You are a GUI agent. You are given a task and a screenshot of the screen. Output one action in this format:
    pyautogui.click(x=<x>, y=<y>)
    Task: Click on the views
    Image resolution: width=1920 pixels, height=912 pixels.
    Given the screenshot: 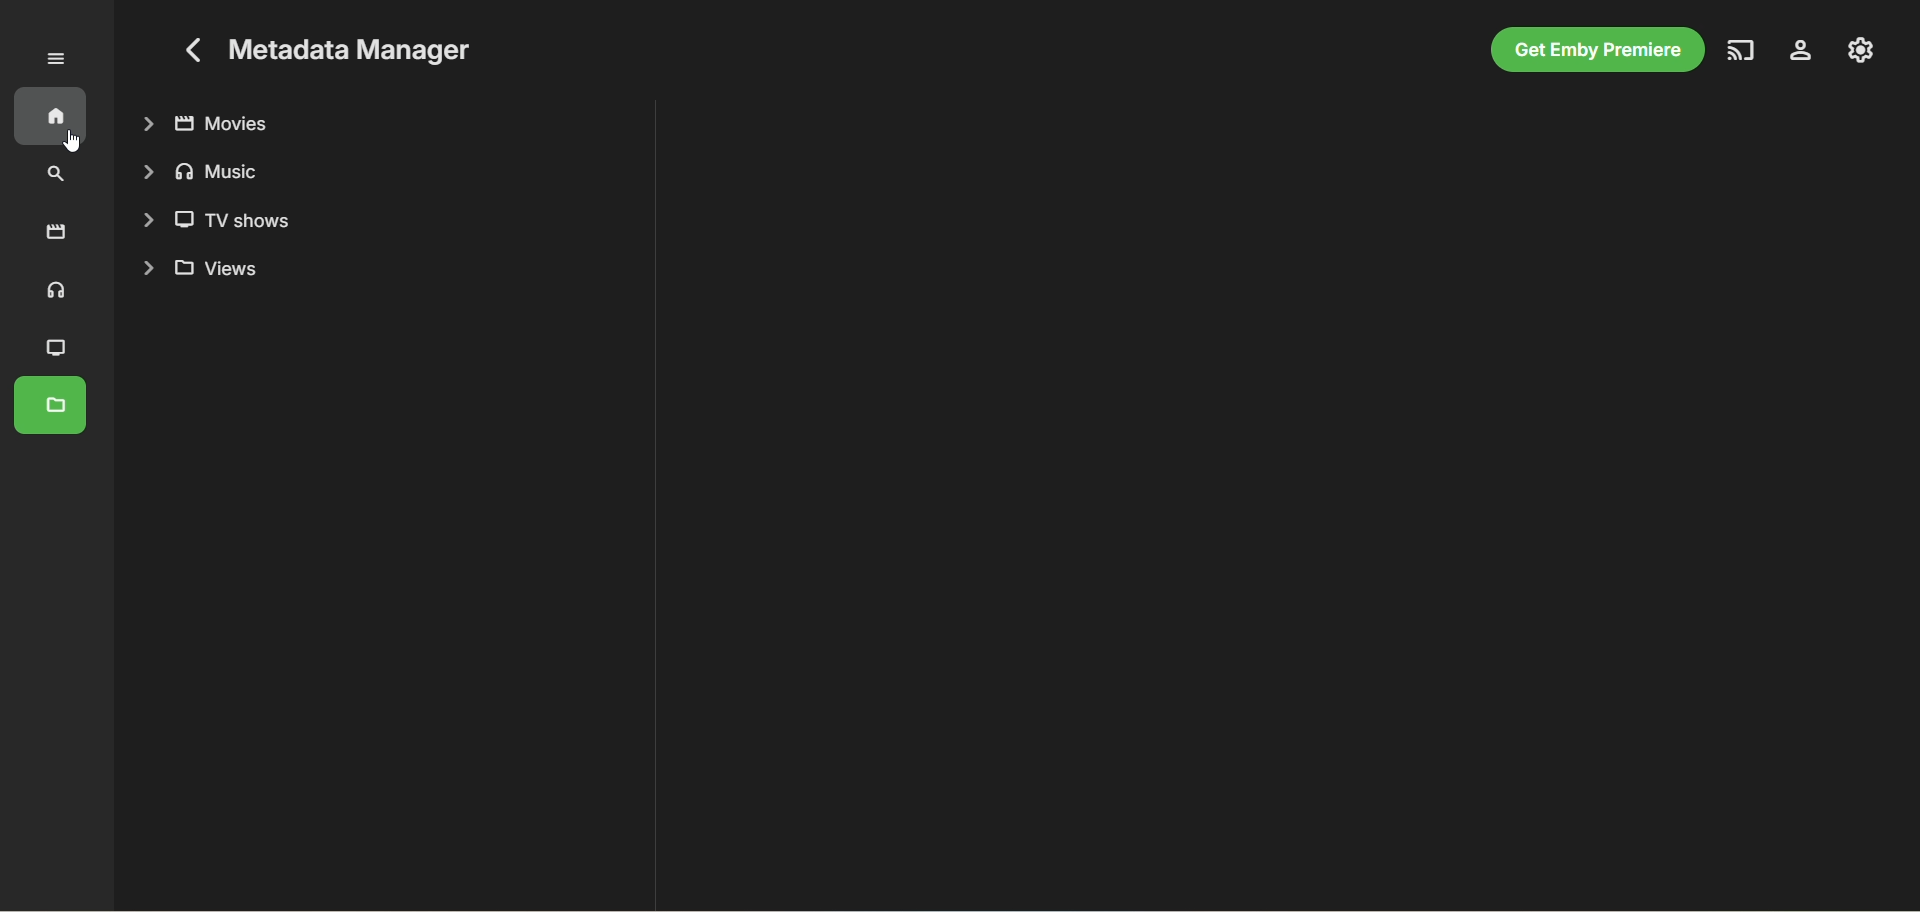 What is the action you would take?
    pyautogui.click(x=199, y=268)
    